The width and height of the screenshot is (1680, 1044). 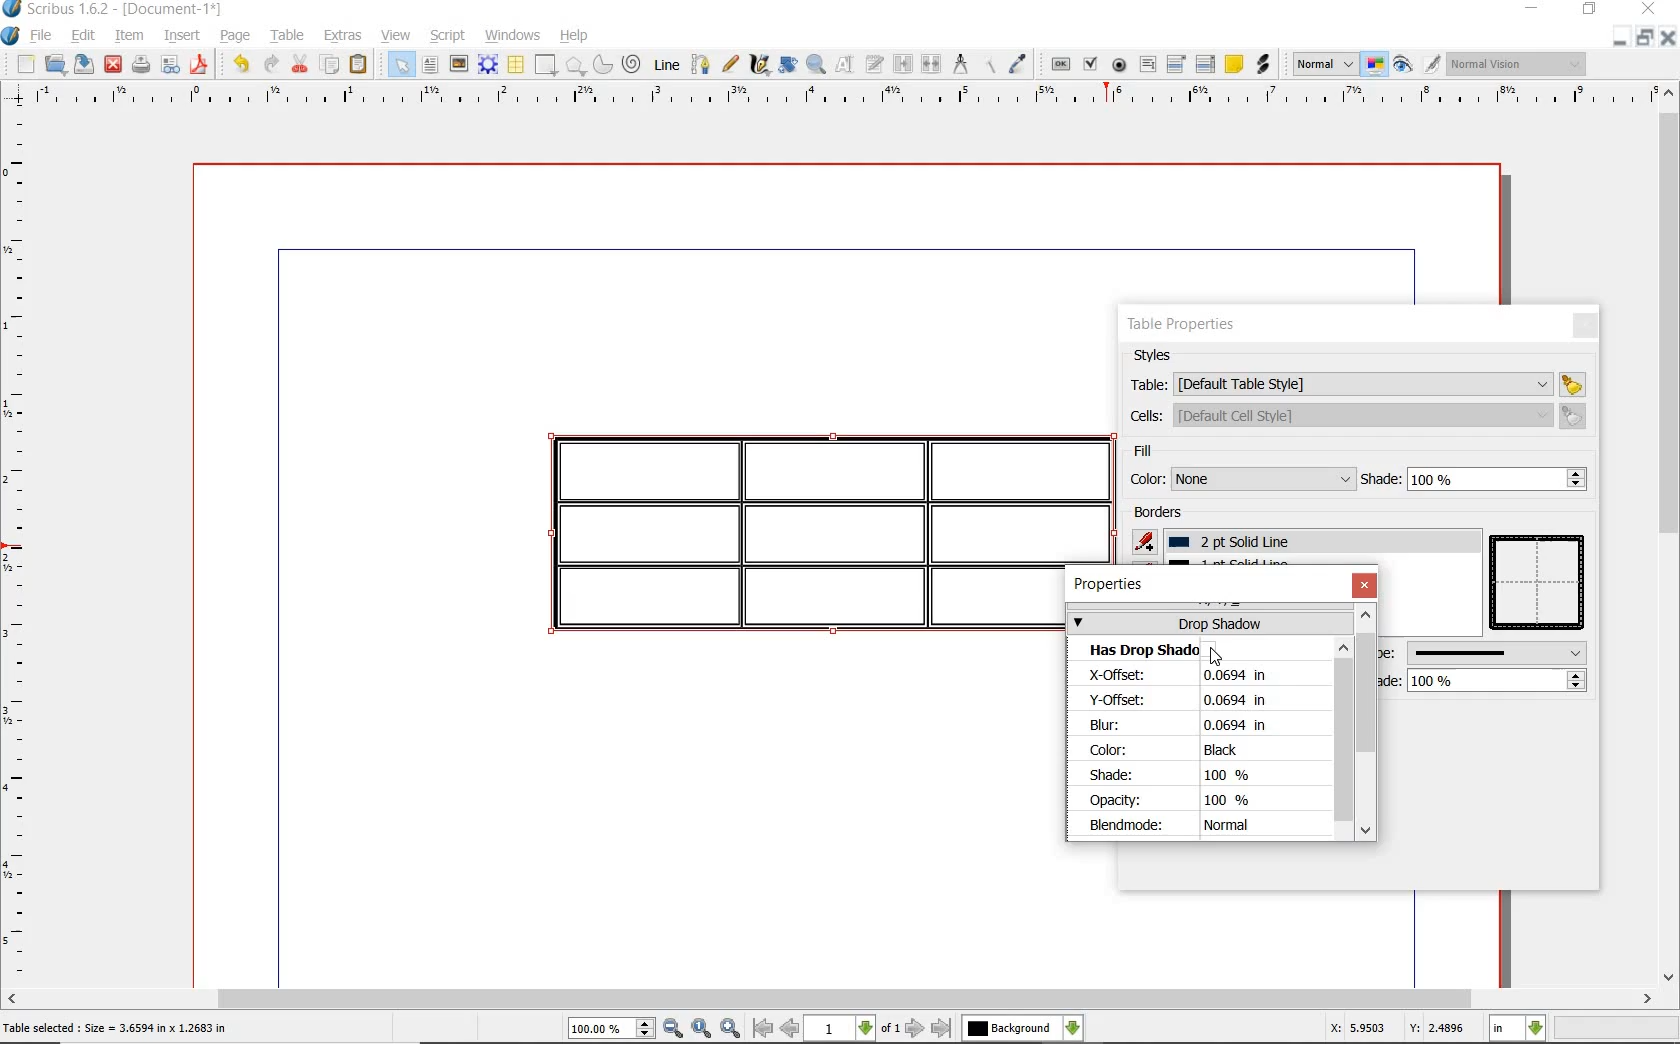 What do you see at coordinates (804, 537) in the screenshot?
I see `border added` at bounding box center [804, 537].